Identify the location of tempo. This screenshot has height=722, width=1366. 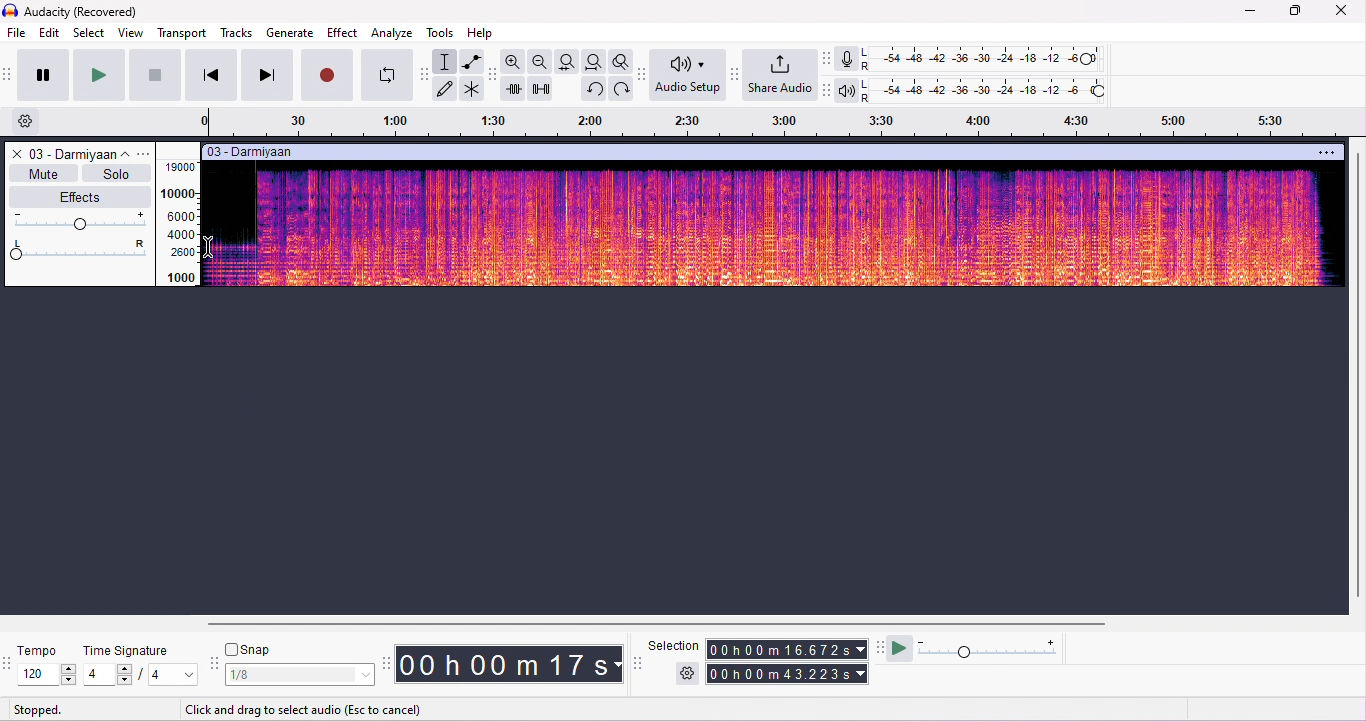
(43, 650).